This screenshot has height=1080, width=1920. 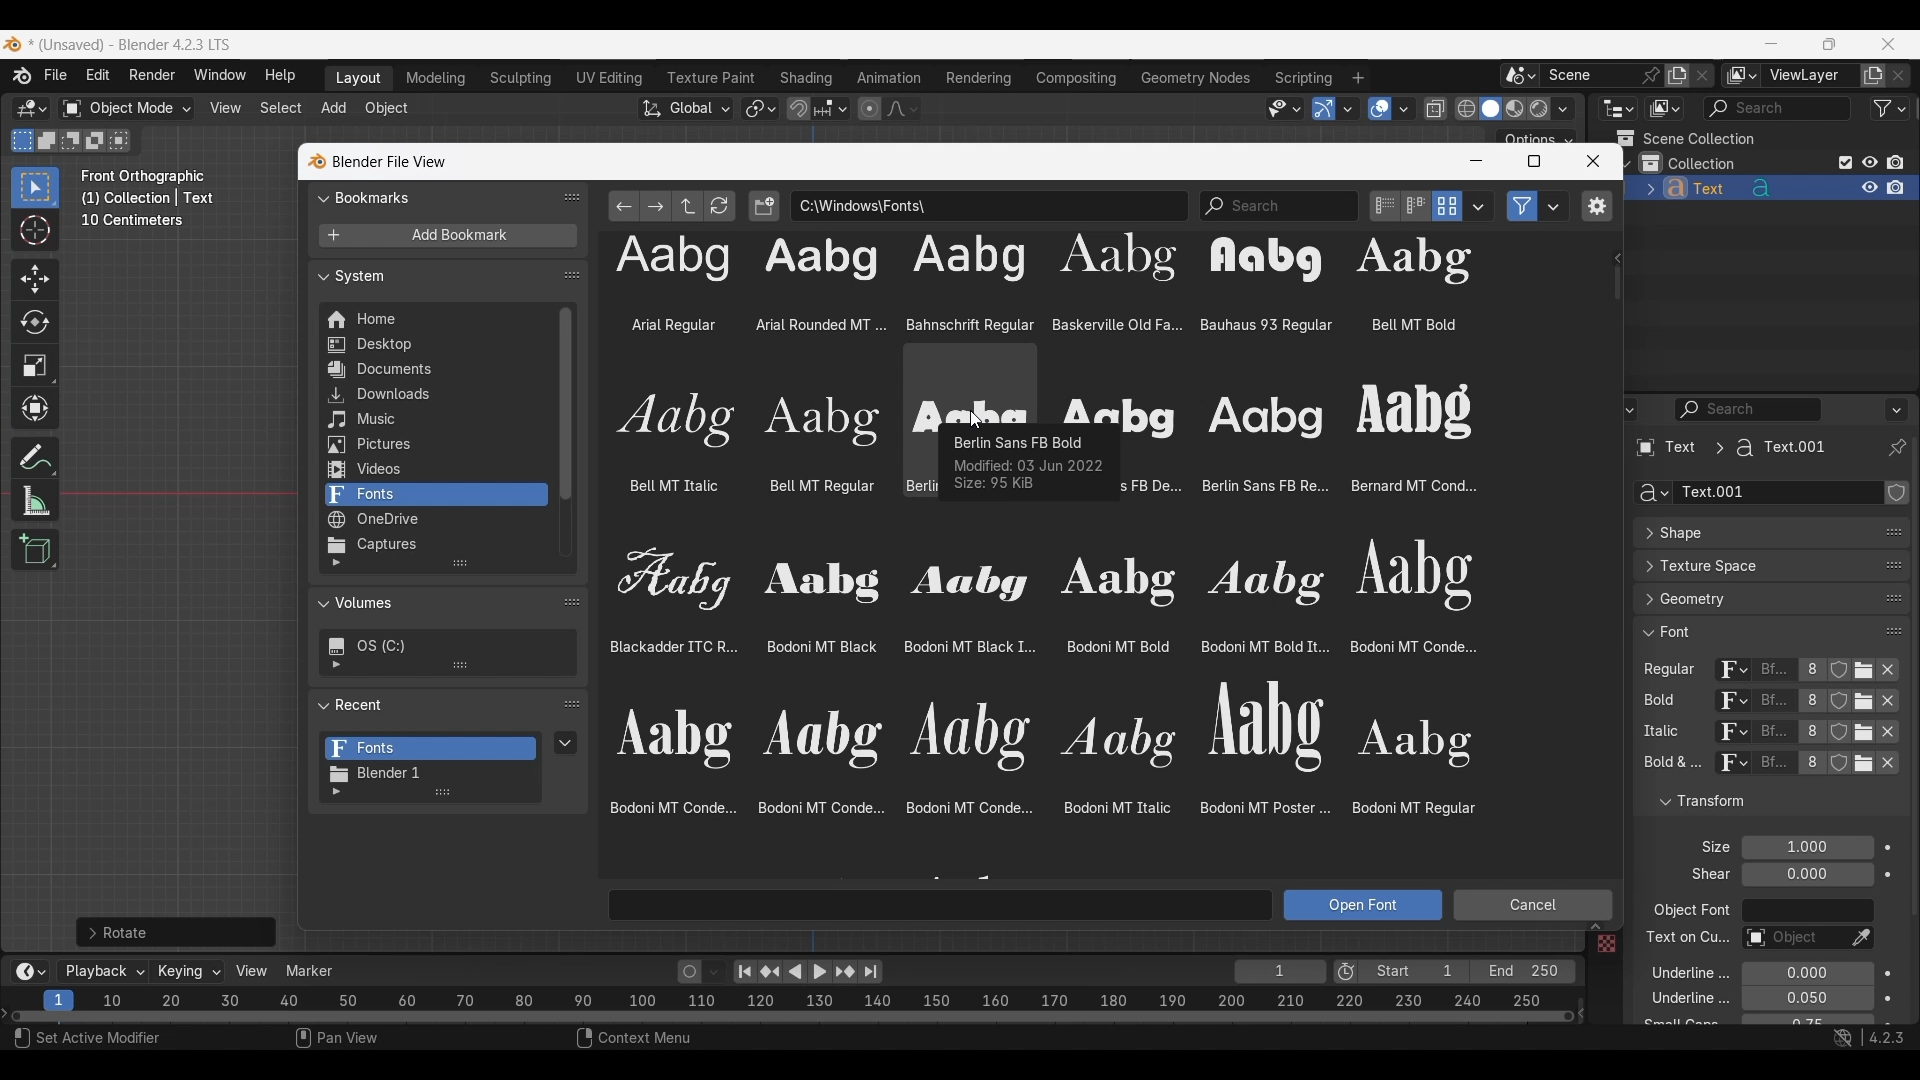 I want to click on Add menu highlighted as current selection, so click(x=334, y=109).